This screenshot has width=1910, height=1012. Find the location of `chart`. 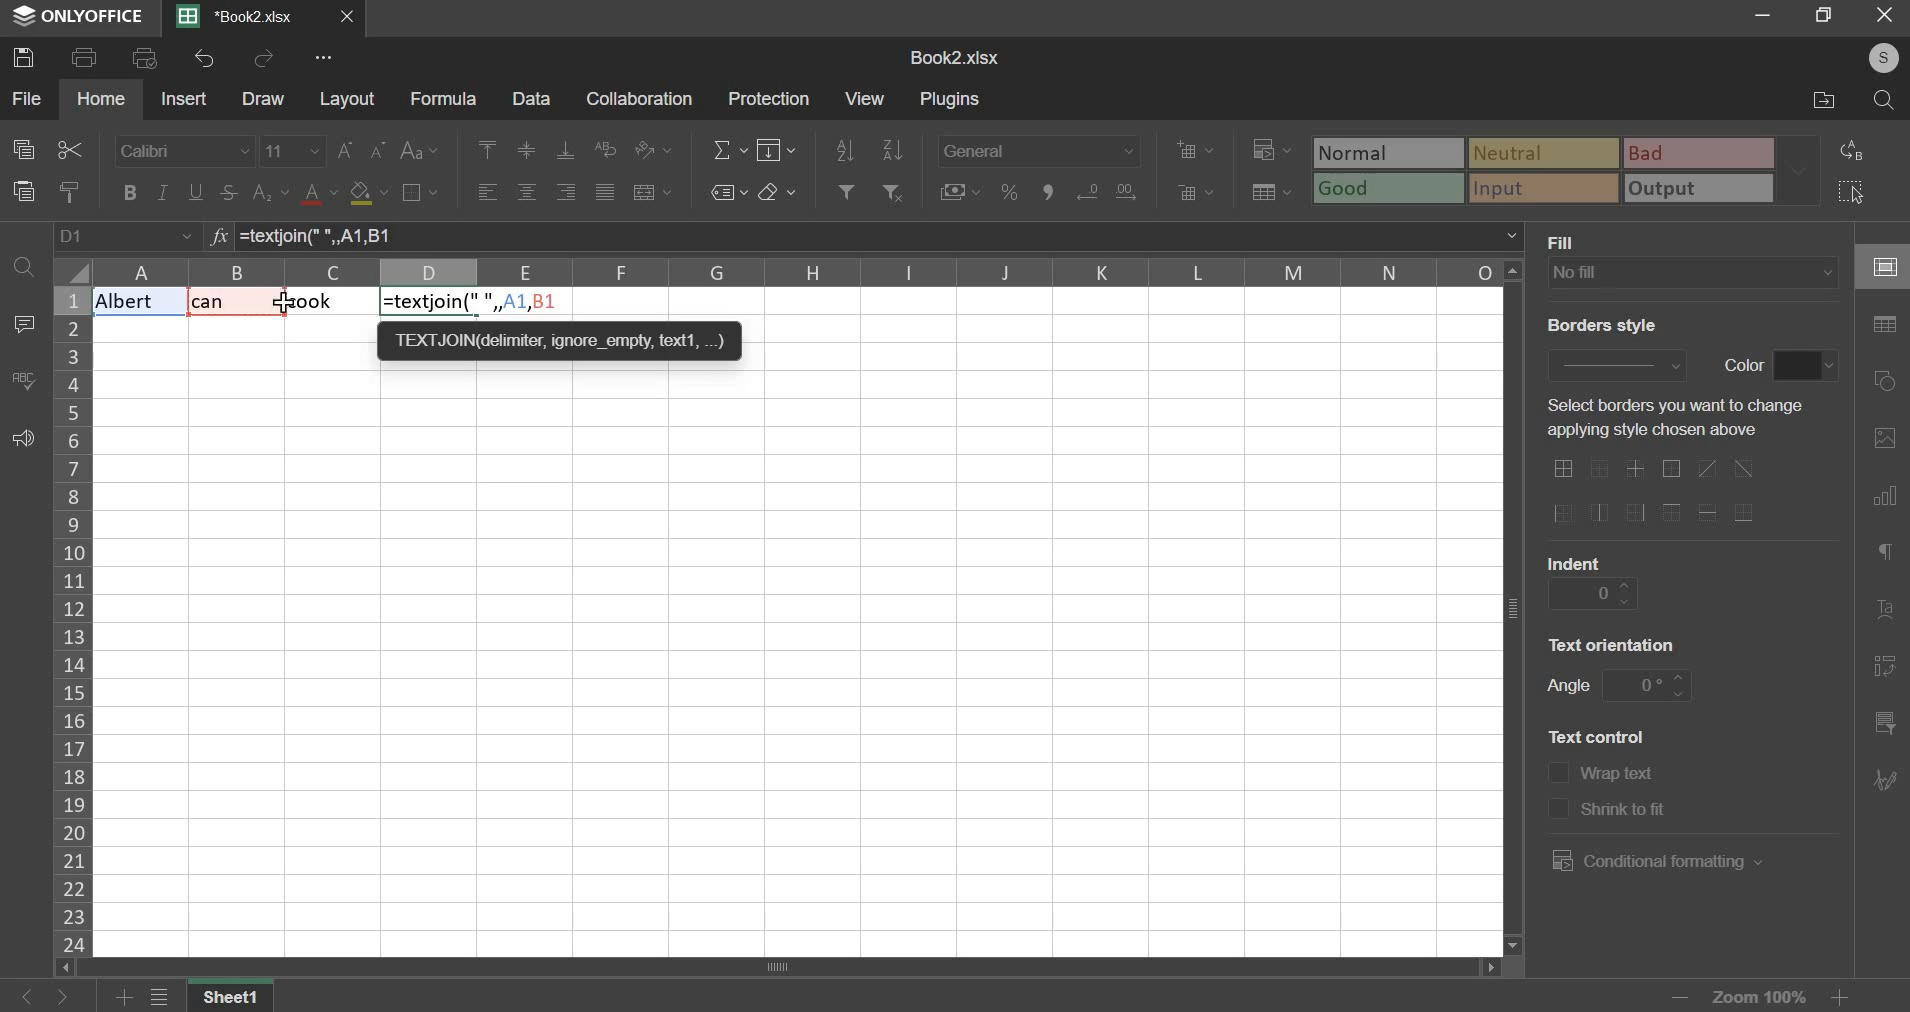

chart is located at coordinates (1884, 500).